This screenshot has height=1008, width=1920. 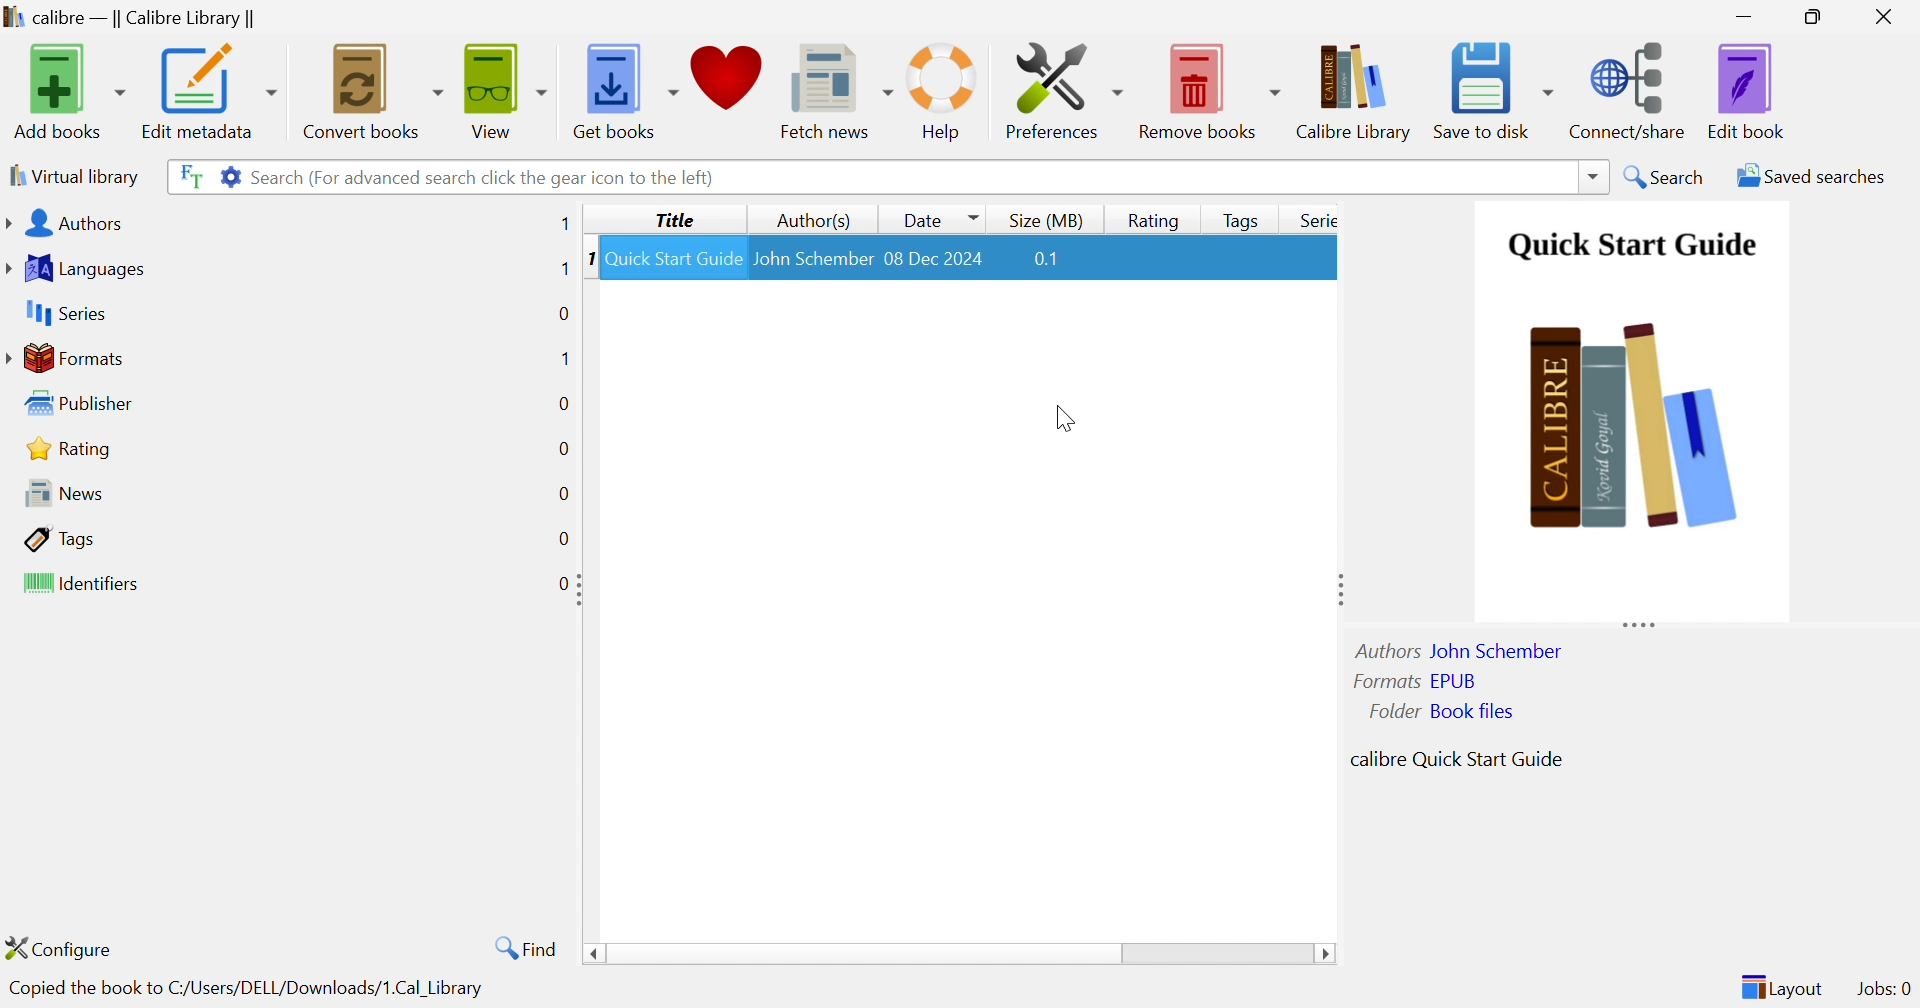 I want to click on [one book, 1 selected], so click(x=396, y=989).